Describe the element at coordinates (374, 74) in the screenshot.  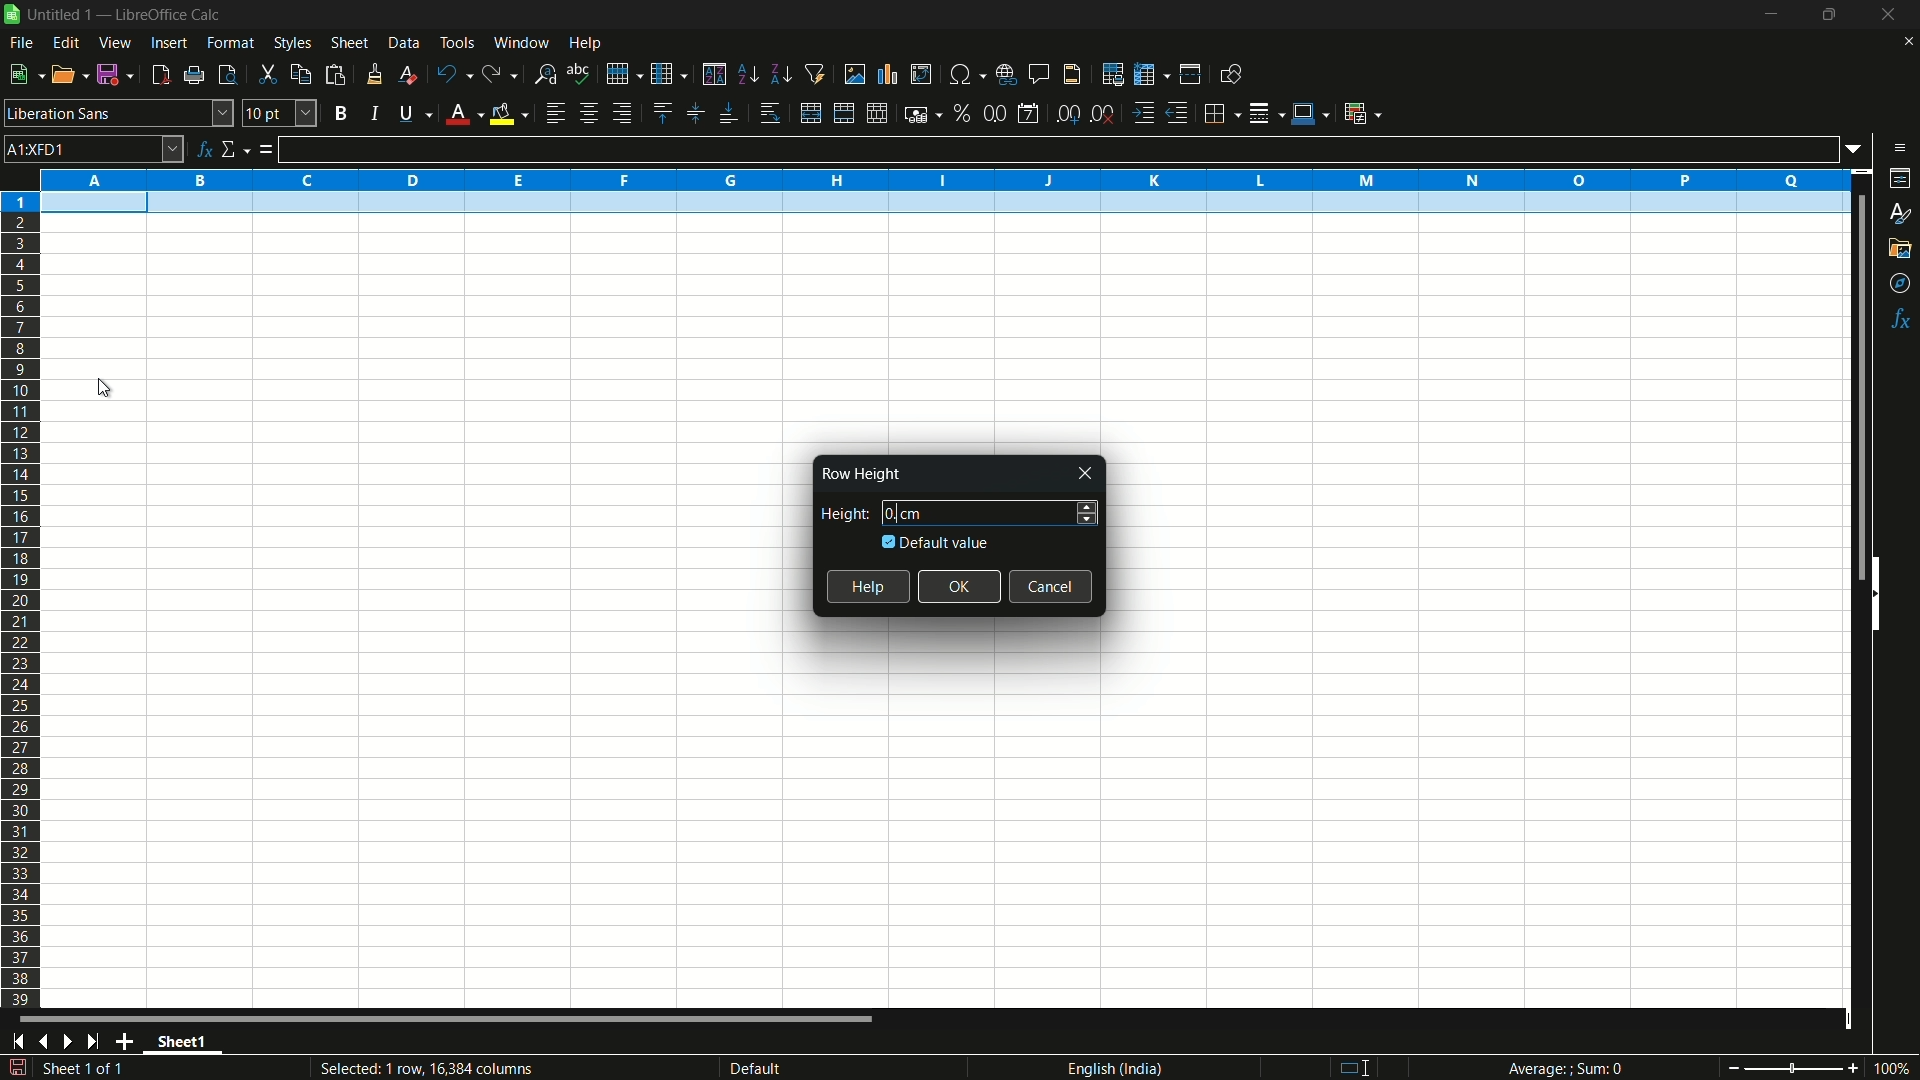
I see `clone formatting` at that location.